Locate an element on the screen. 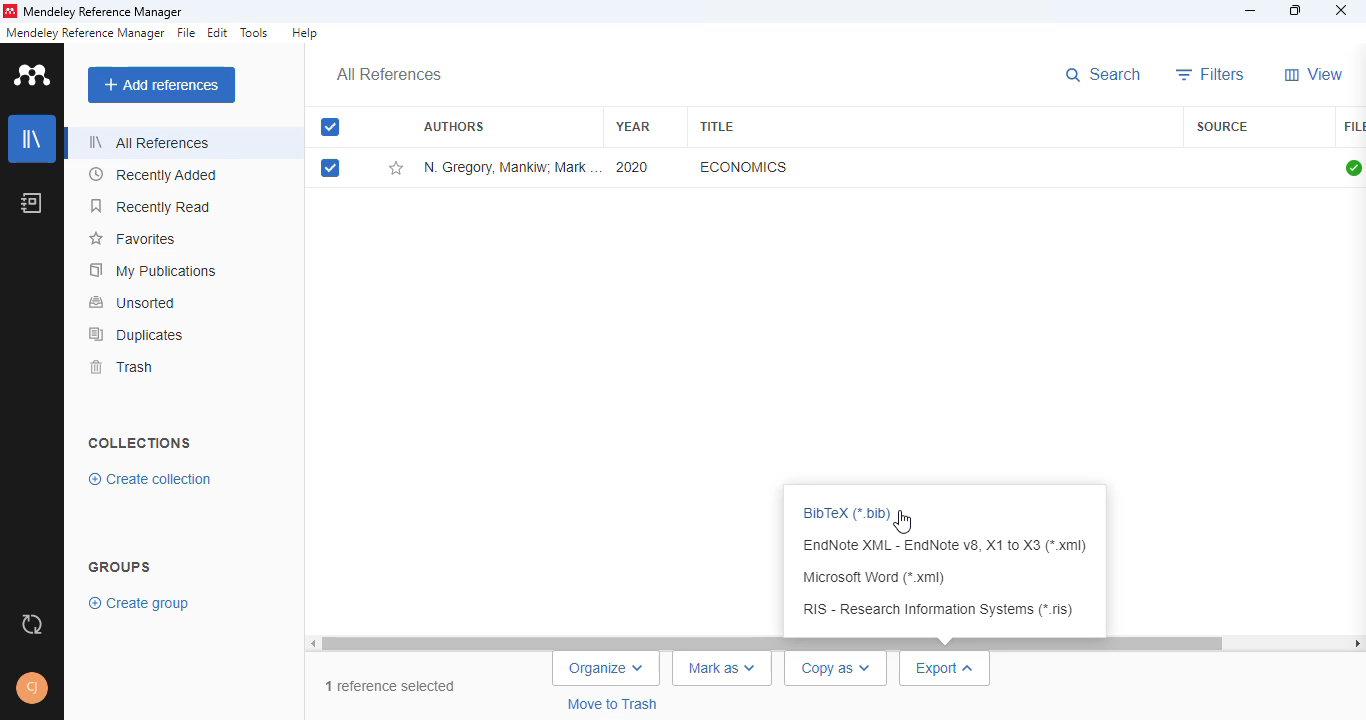 This screenshot has width=1366, height=720. add this reference to favorites is located at coordinates (396, 169).